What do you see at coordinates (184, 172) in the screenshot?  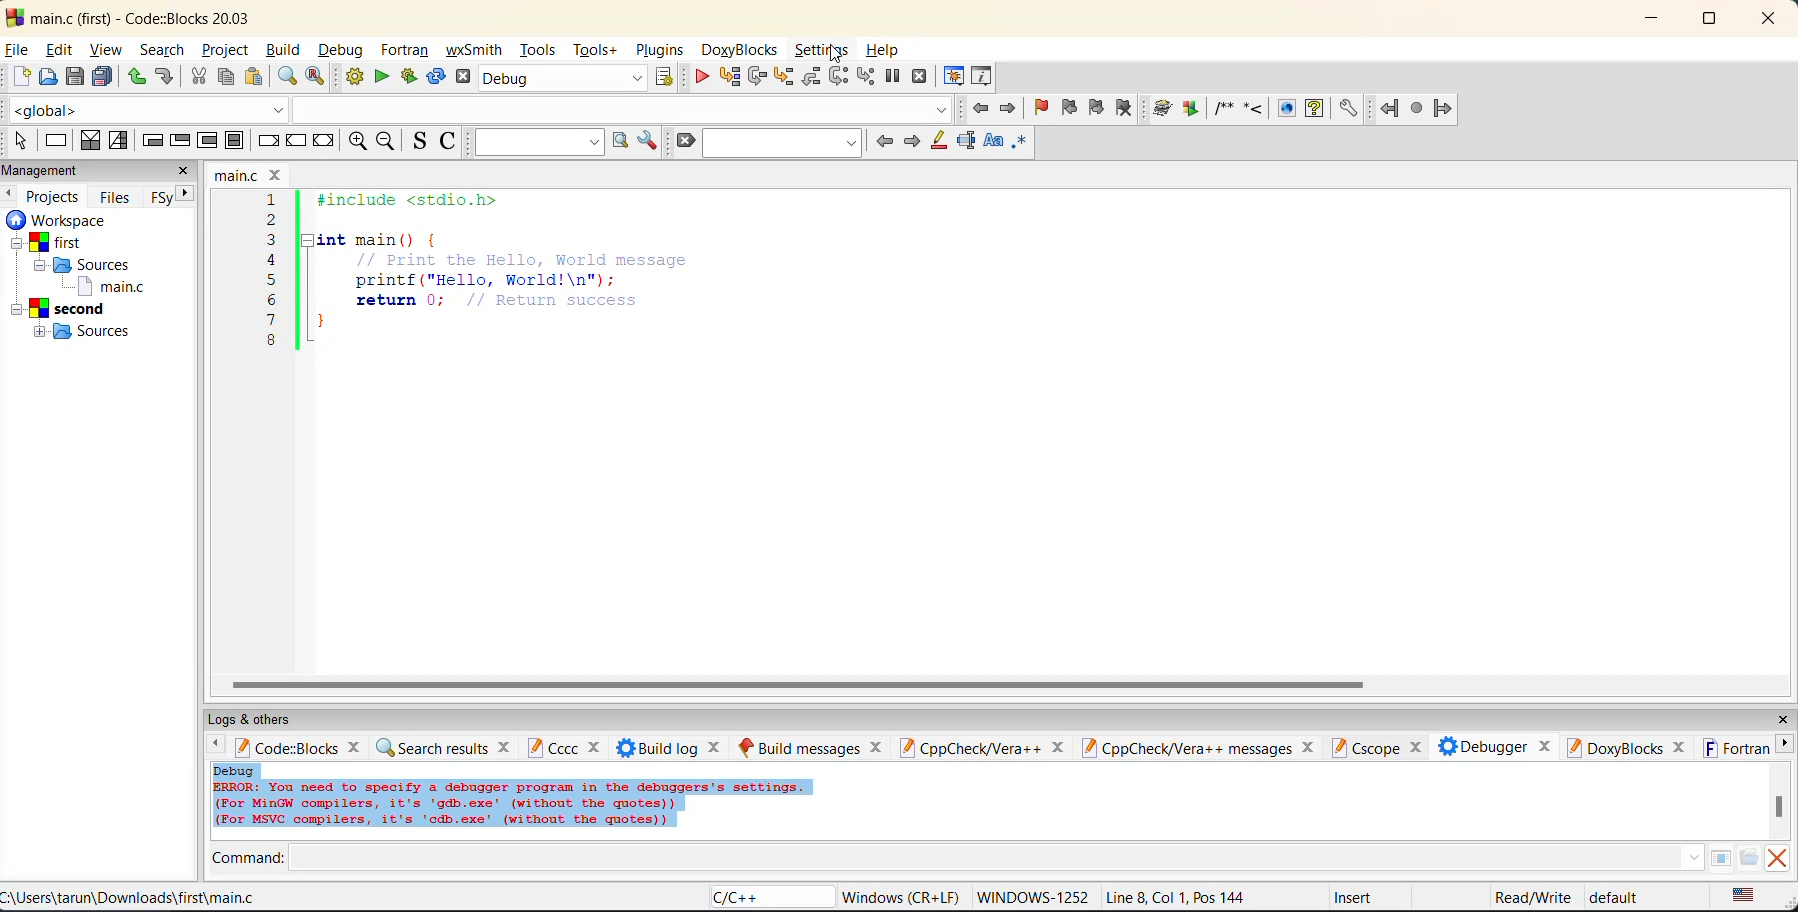 I see `close` at bounding box center [184, 172].